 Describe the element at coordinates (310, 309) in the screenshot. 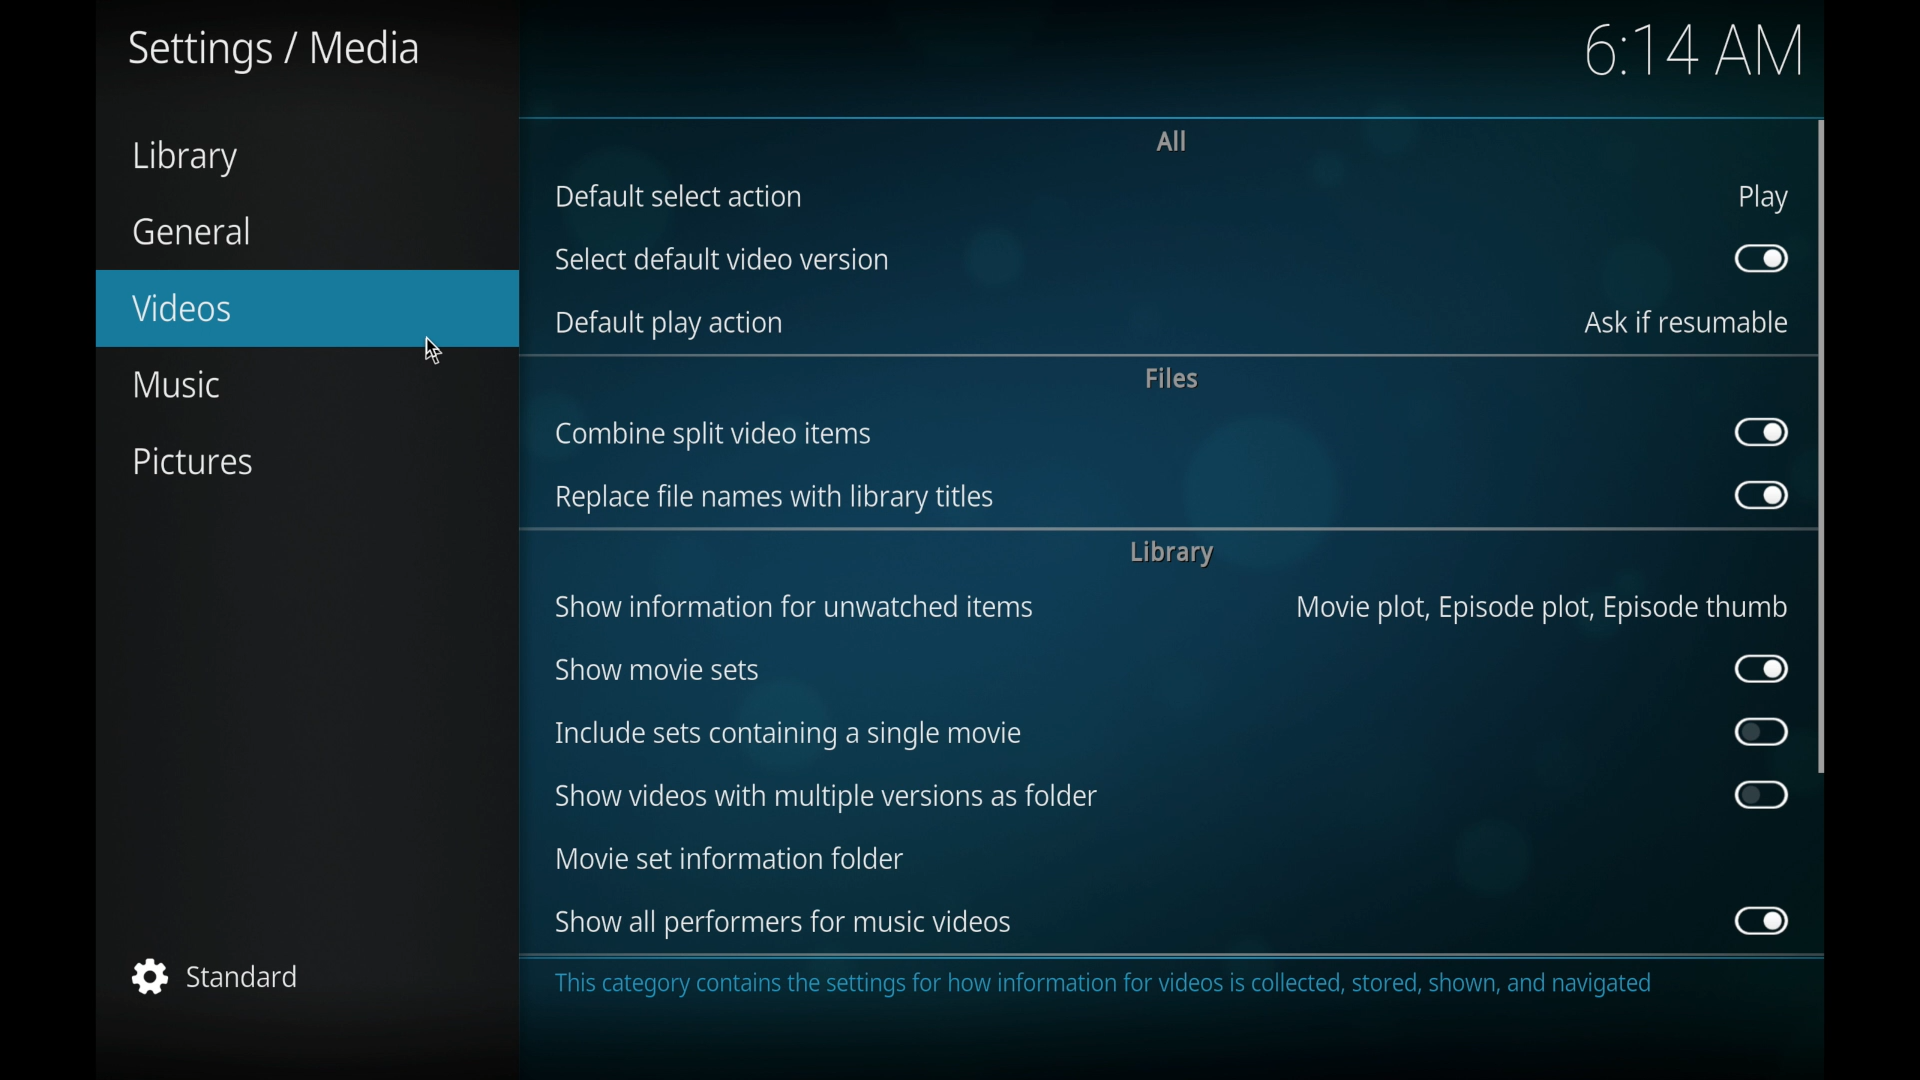

I see `videos` at that location.